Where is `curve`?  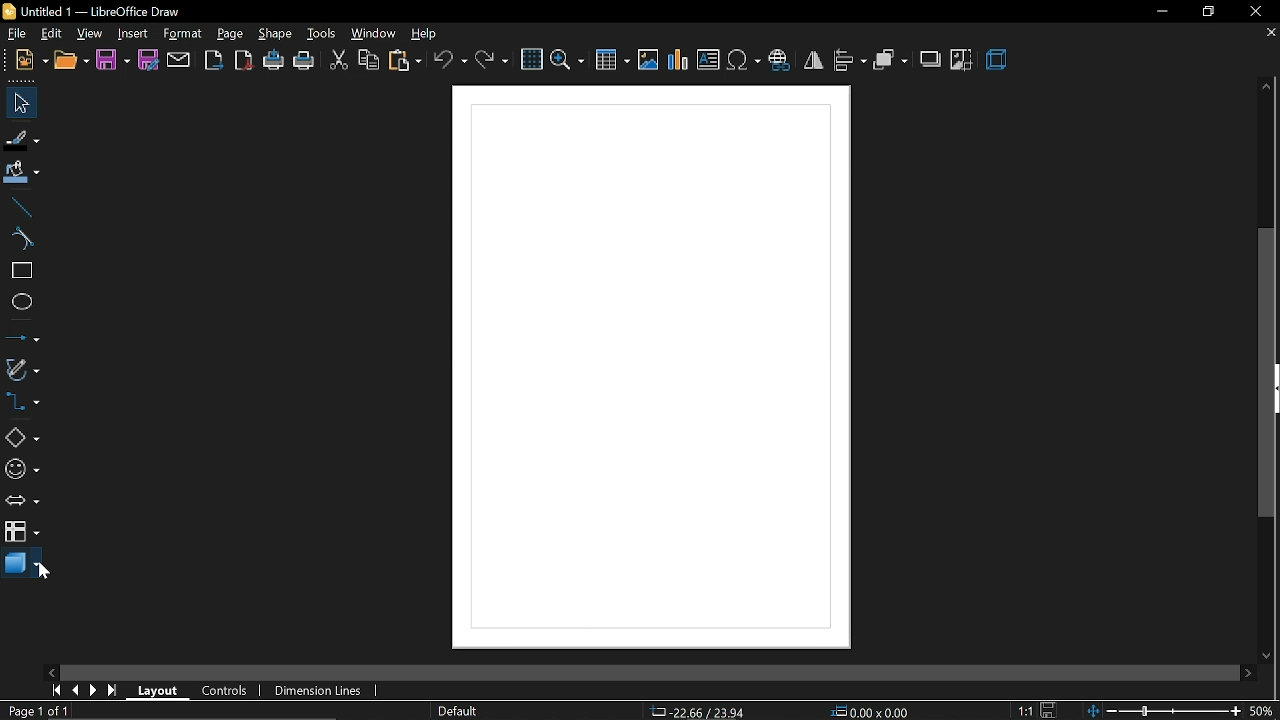 curve is located at coordinates (21, 238).